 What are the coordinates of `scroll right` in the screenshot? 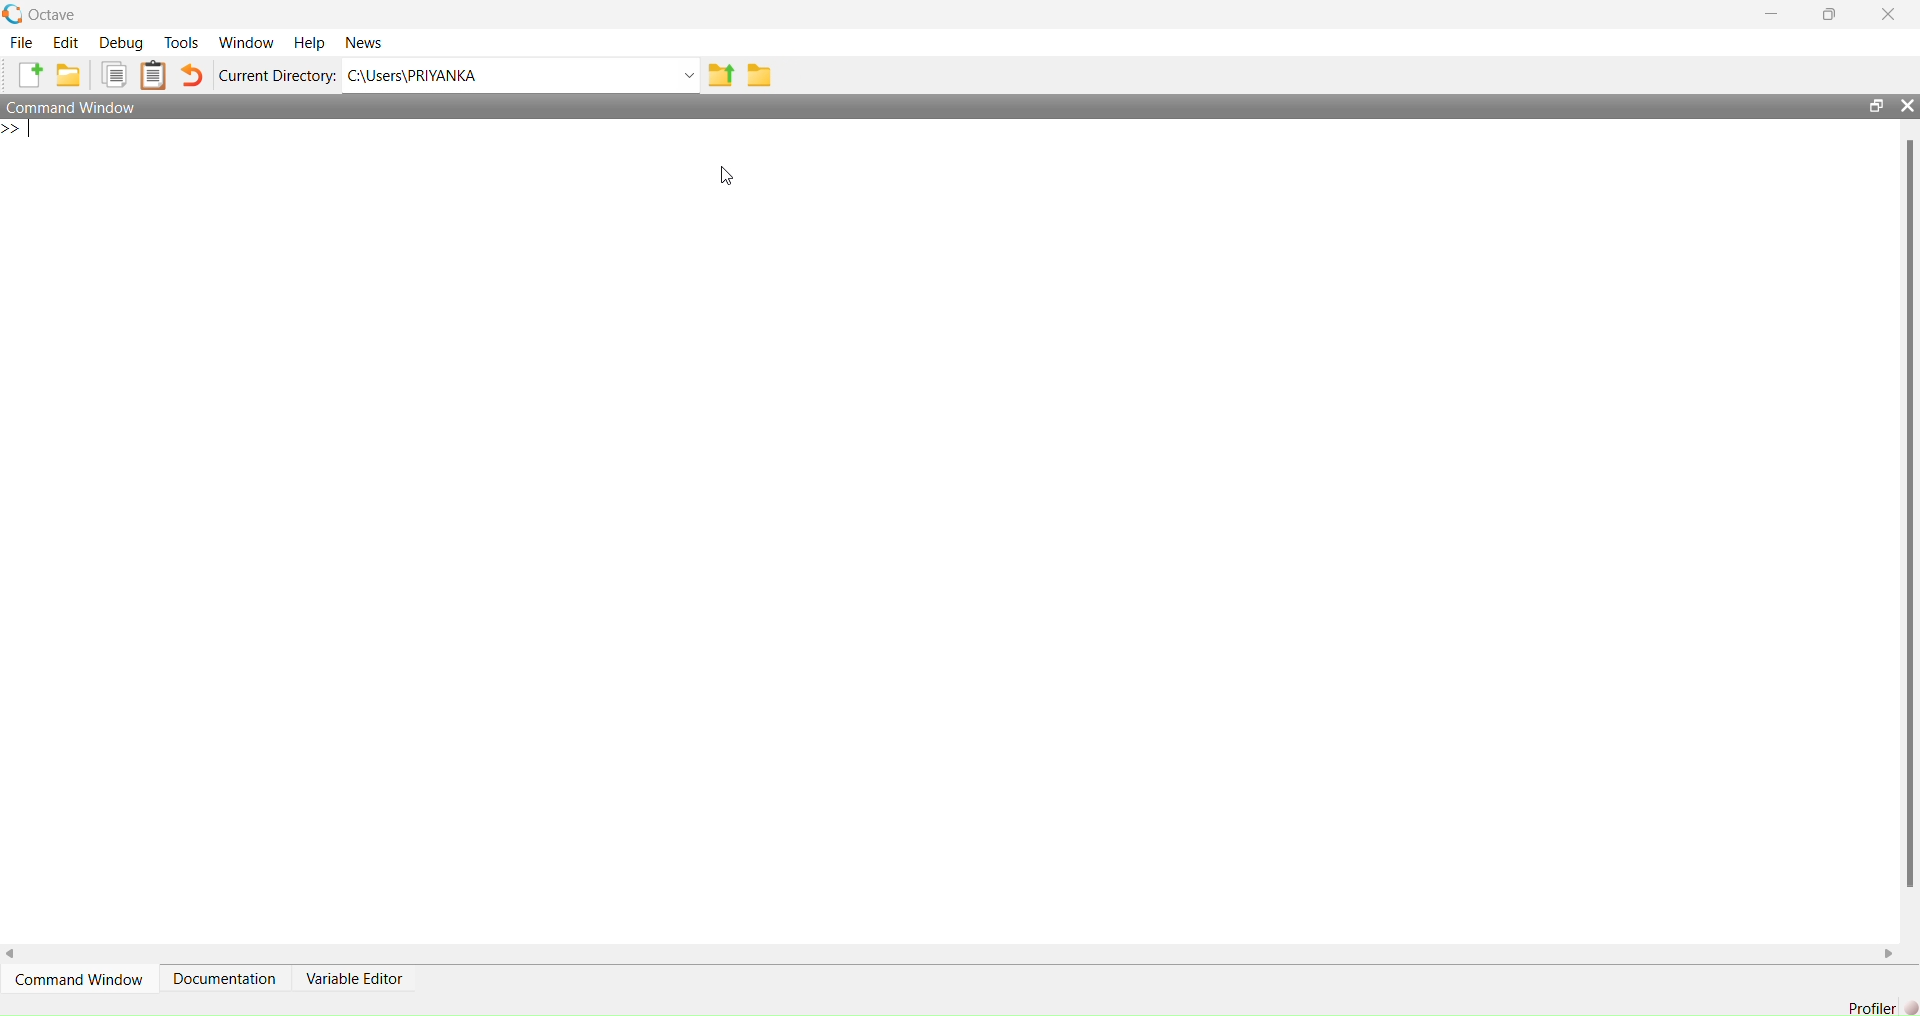 It's located at (1890, 954).